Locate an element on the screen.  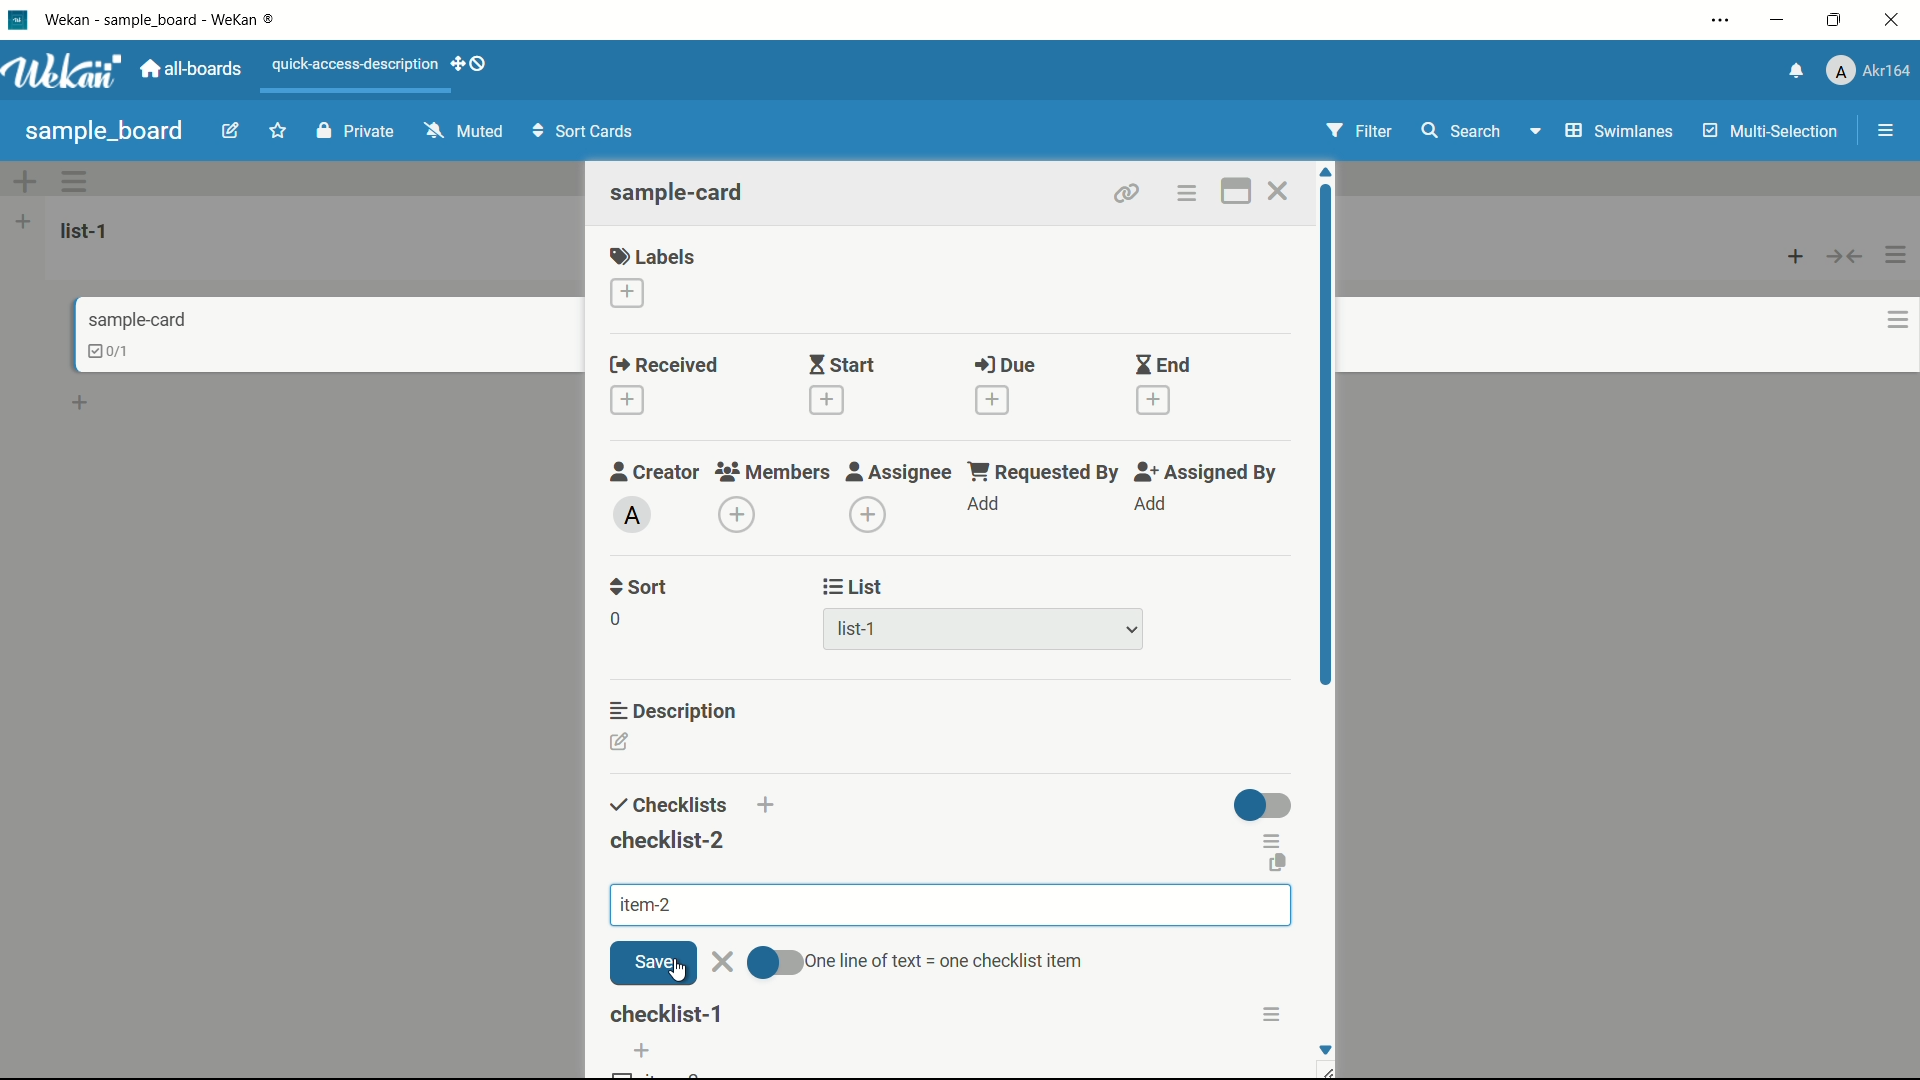
0 is located at coordinates (615, 619).